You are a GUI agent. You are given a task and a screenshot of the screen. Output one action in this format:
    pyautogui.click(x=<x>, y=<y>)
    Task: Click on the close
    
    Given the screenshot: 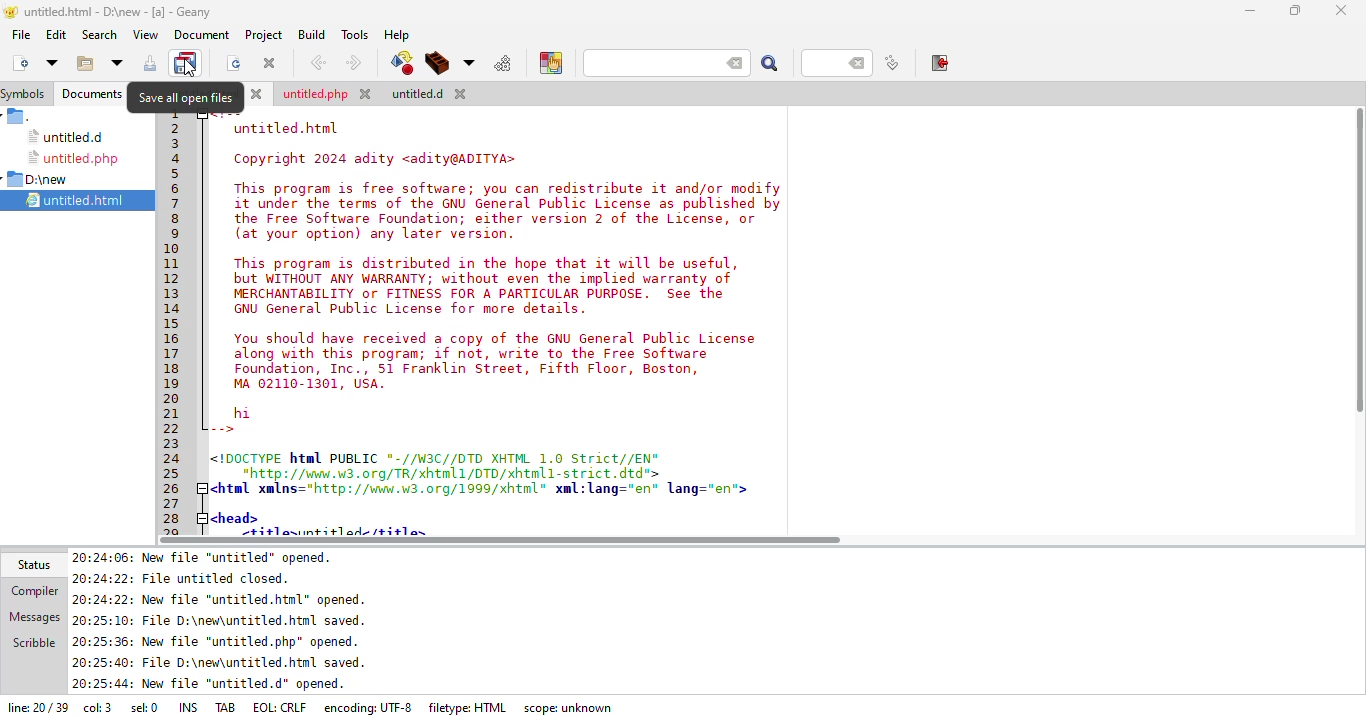 What is the action you would take?
    pyautogui.click(x=268, y=63)
    